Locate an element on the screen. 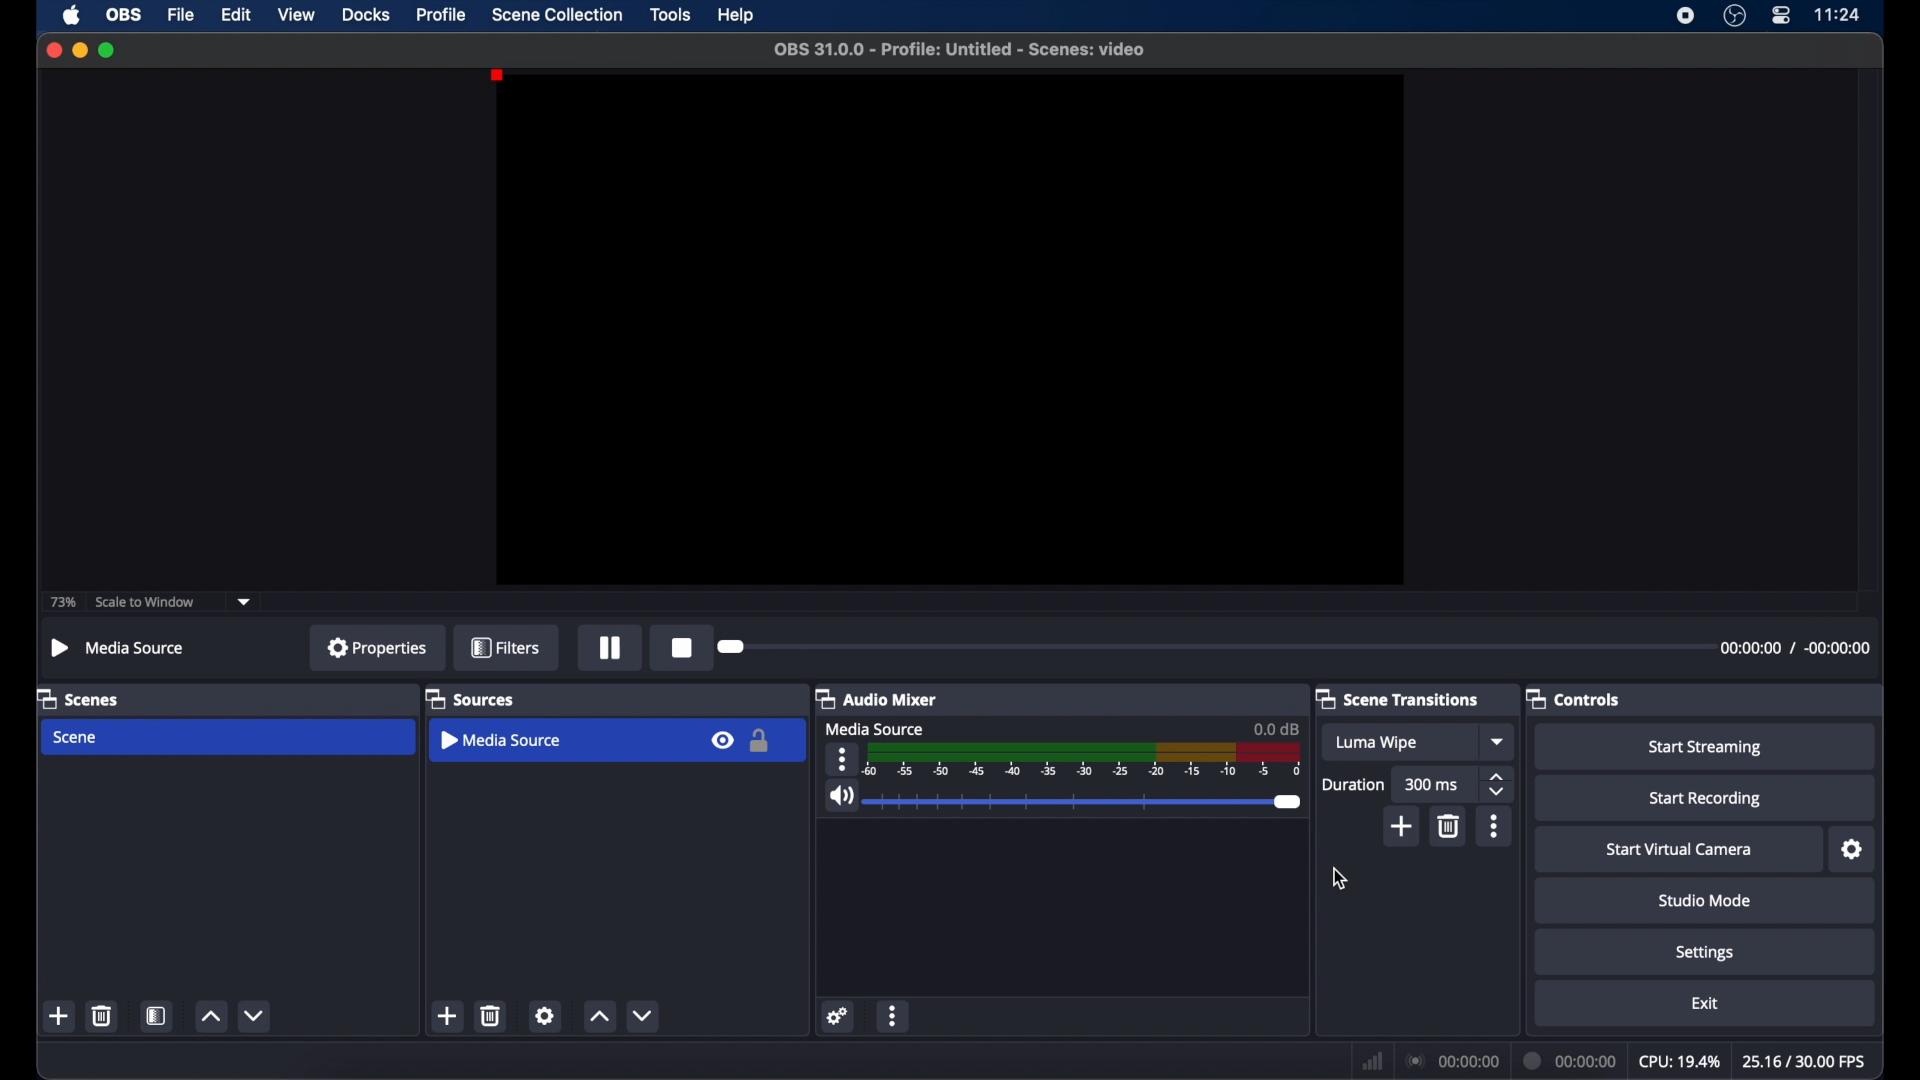 This screenshot has height=1080, width=1920. media source is located at coordinates (498, 740).